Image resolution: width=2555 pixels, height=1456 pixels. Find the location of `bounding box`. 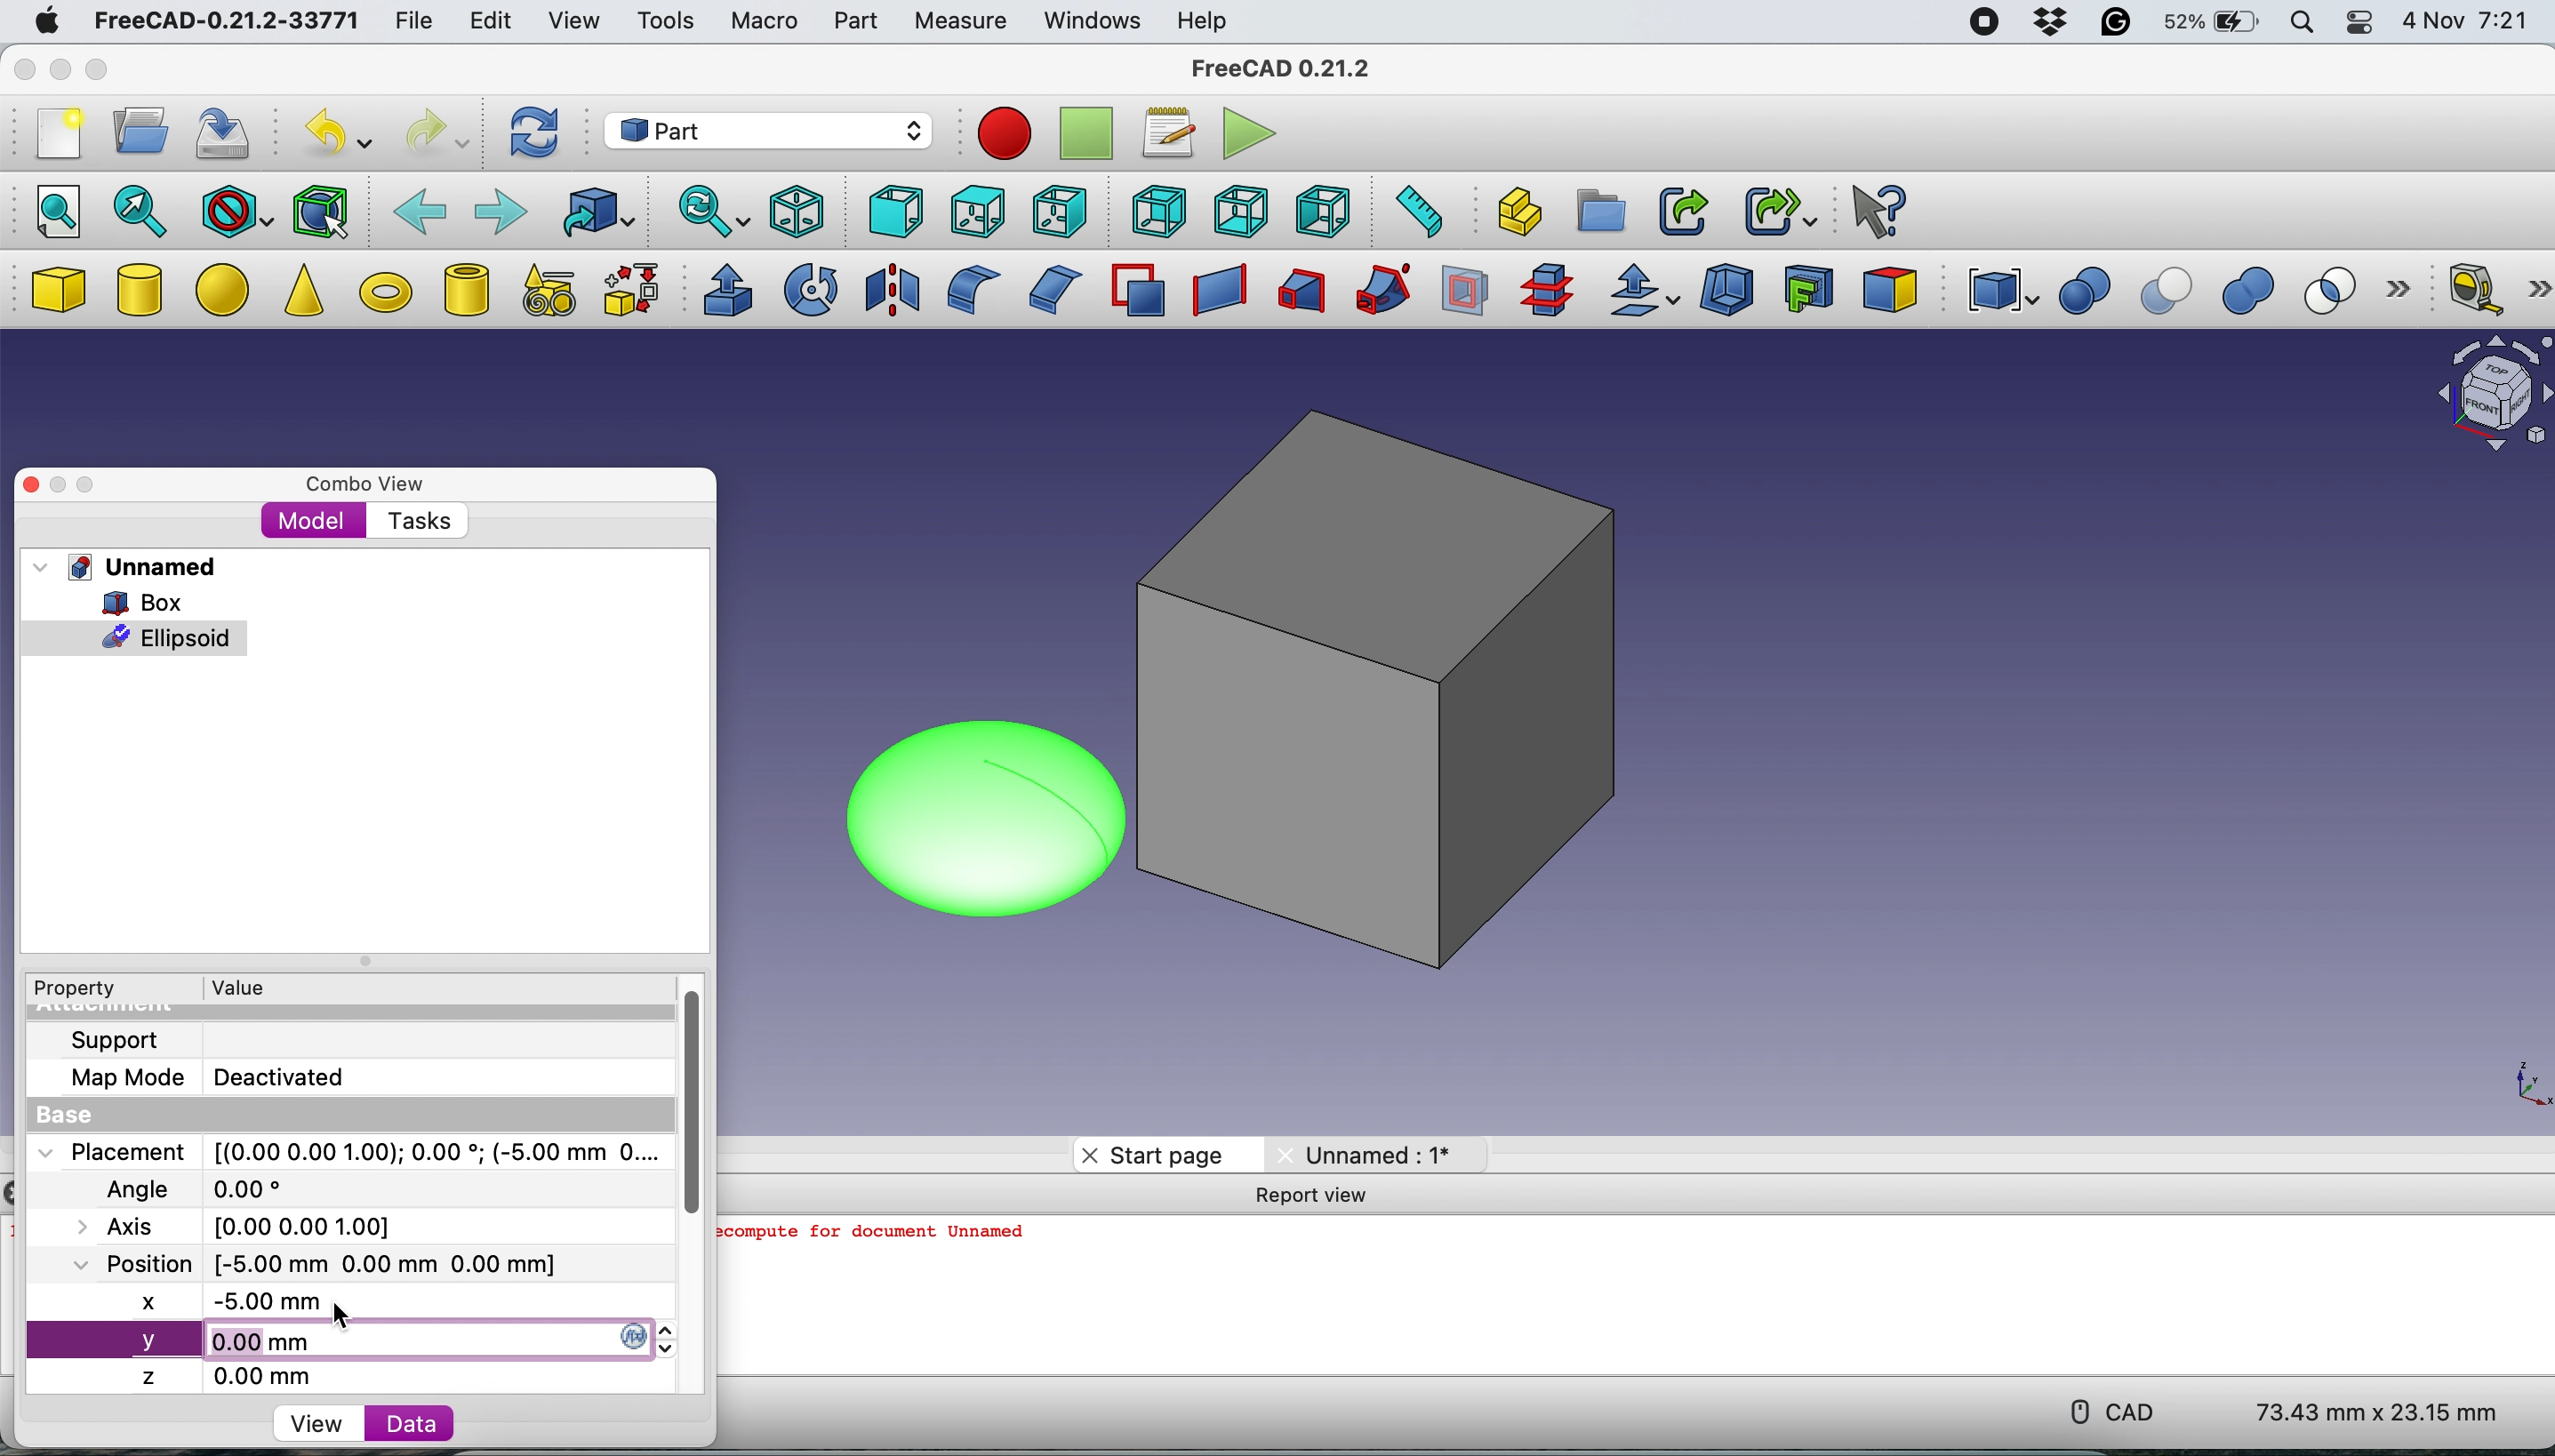

bounding box is located at coordinates (321, 210).